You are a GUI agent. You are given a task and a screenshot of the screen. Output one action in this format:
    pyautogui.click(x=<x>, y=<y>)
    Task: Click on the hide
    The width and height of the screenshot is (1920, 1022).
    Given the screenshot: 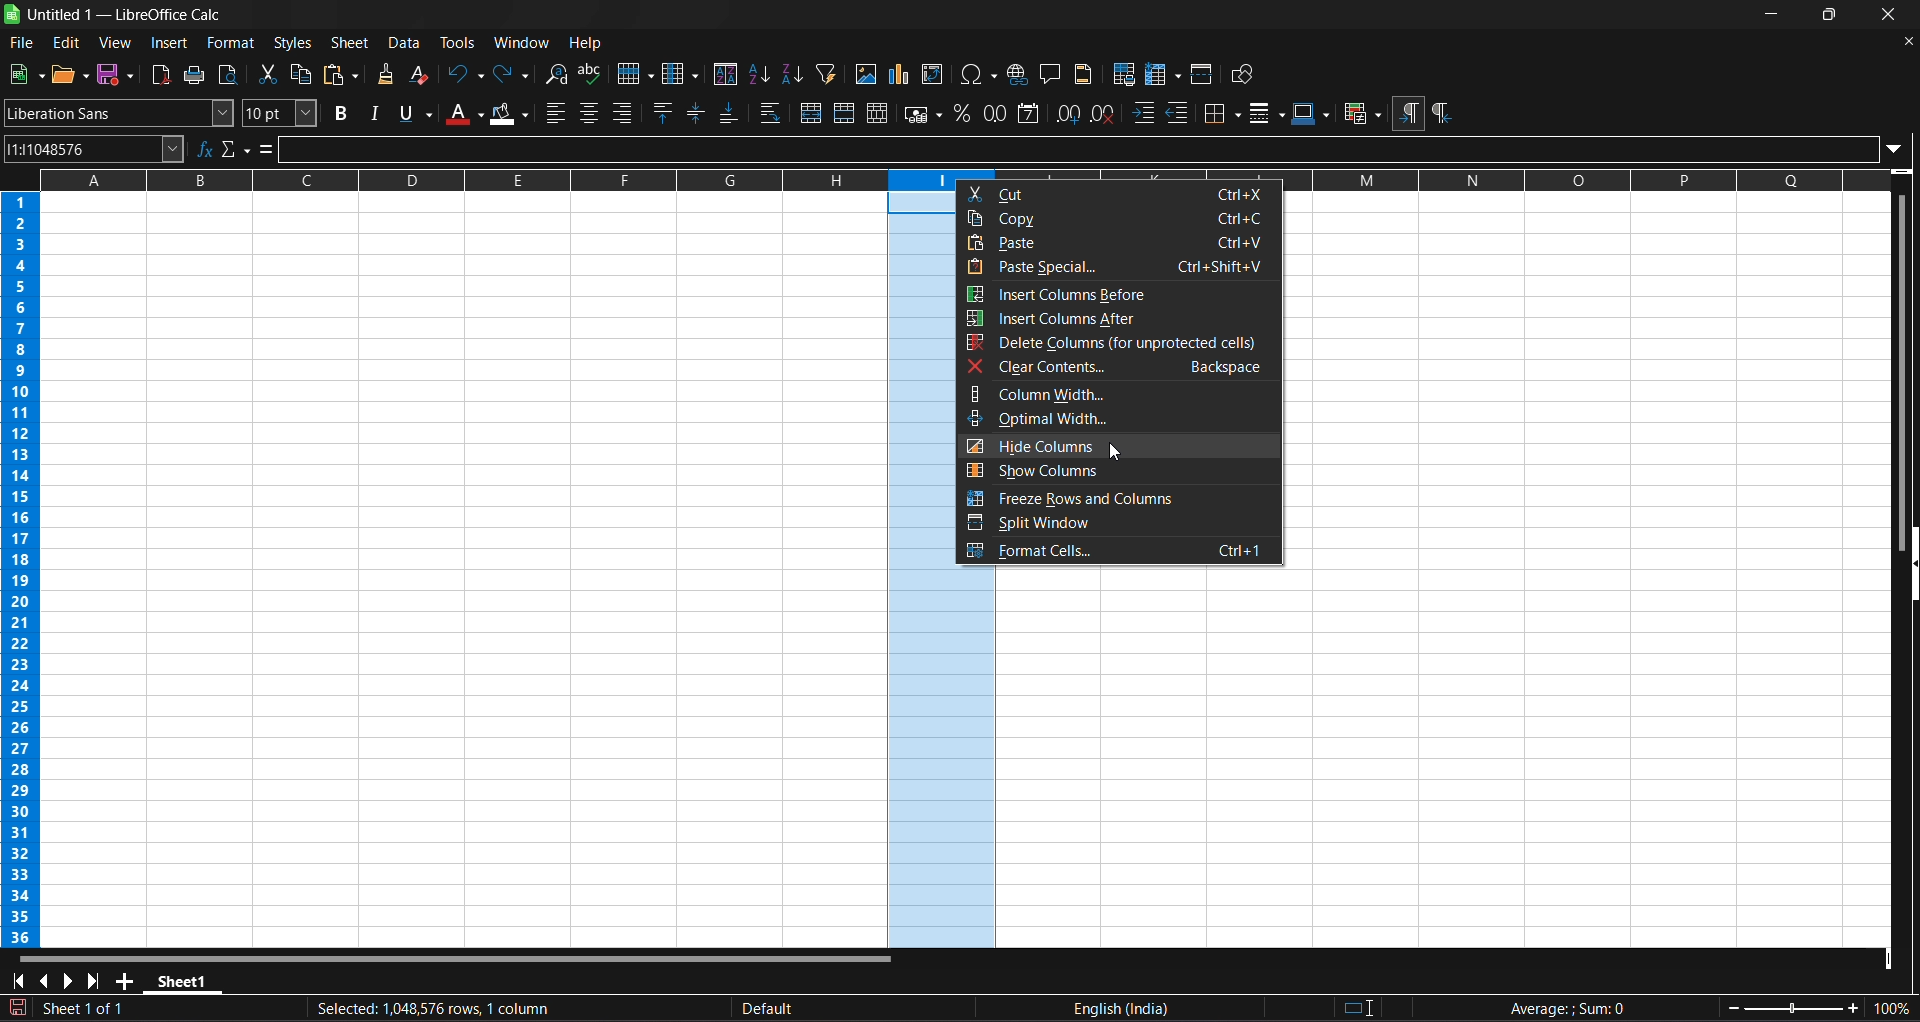 What is the action you would take?
    pyautogui.click(x=1908, y=561)
    